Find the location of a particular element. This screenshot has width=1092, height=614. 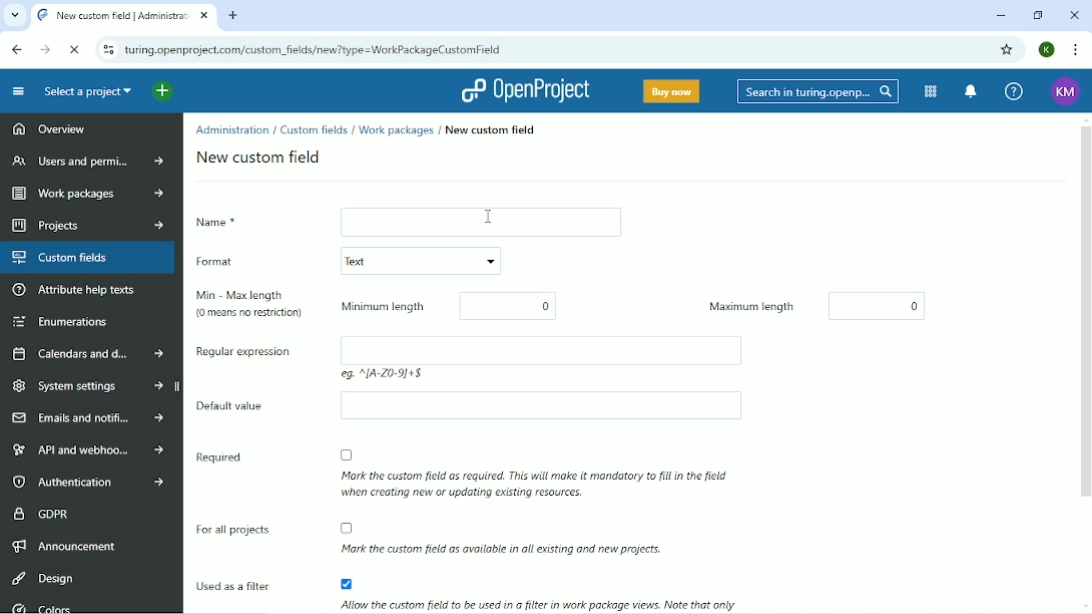

For all projects is located at coordinates (238, 540).